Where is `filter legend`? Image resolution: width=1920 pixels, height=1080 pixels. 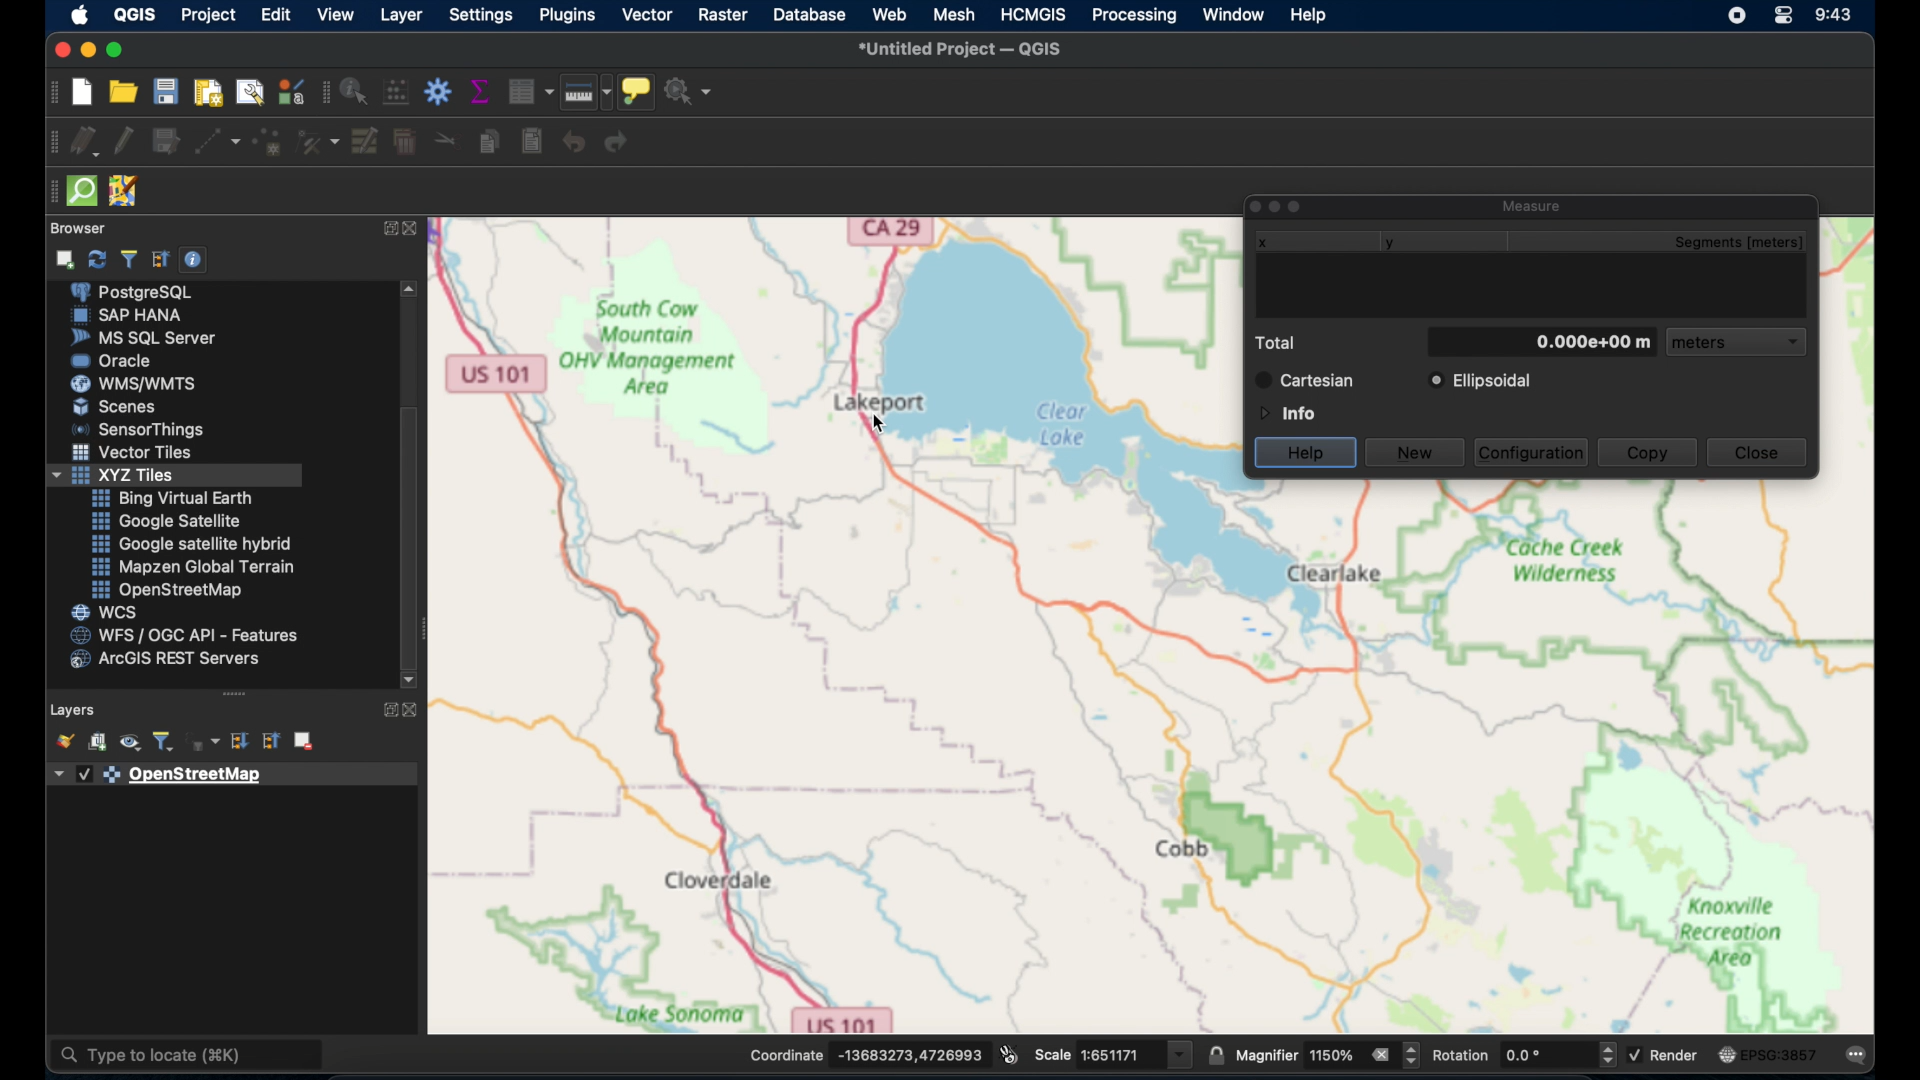 filter legend is located at coordinates (166, 742).